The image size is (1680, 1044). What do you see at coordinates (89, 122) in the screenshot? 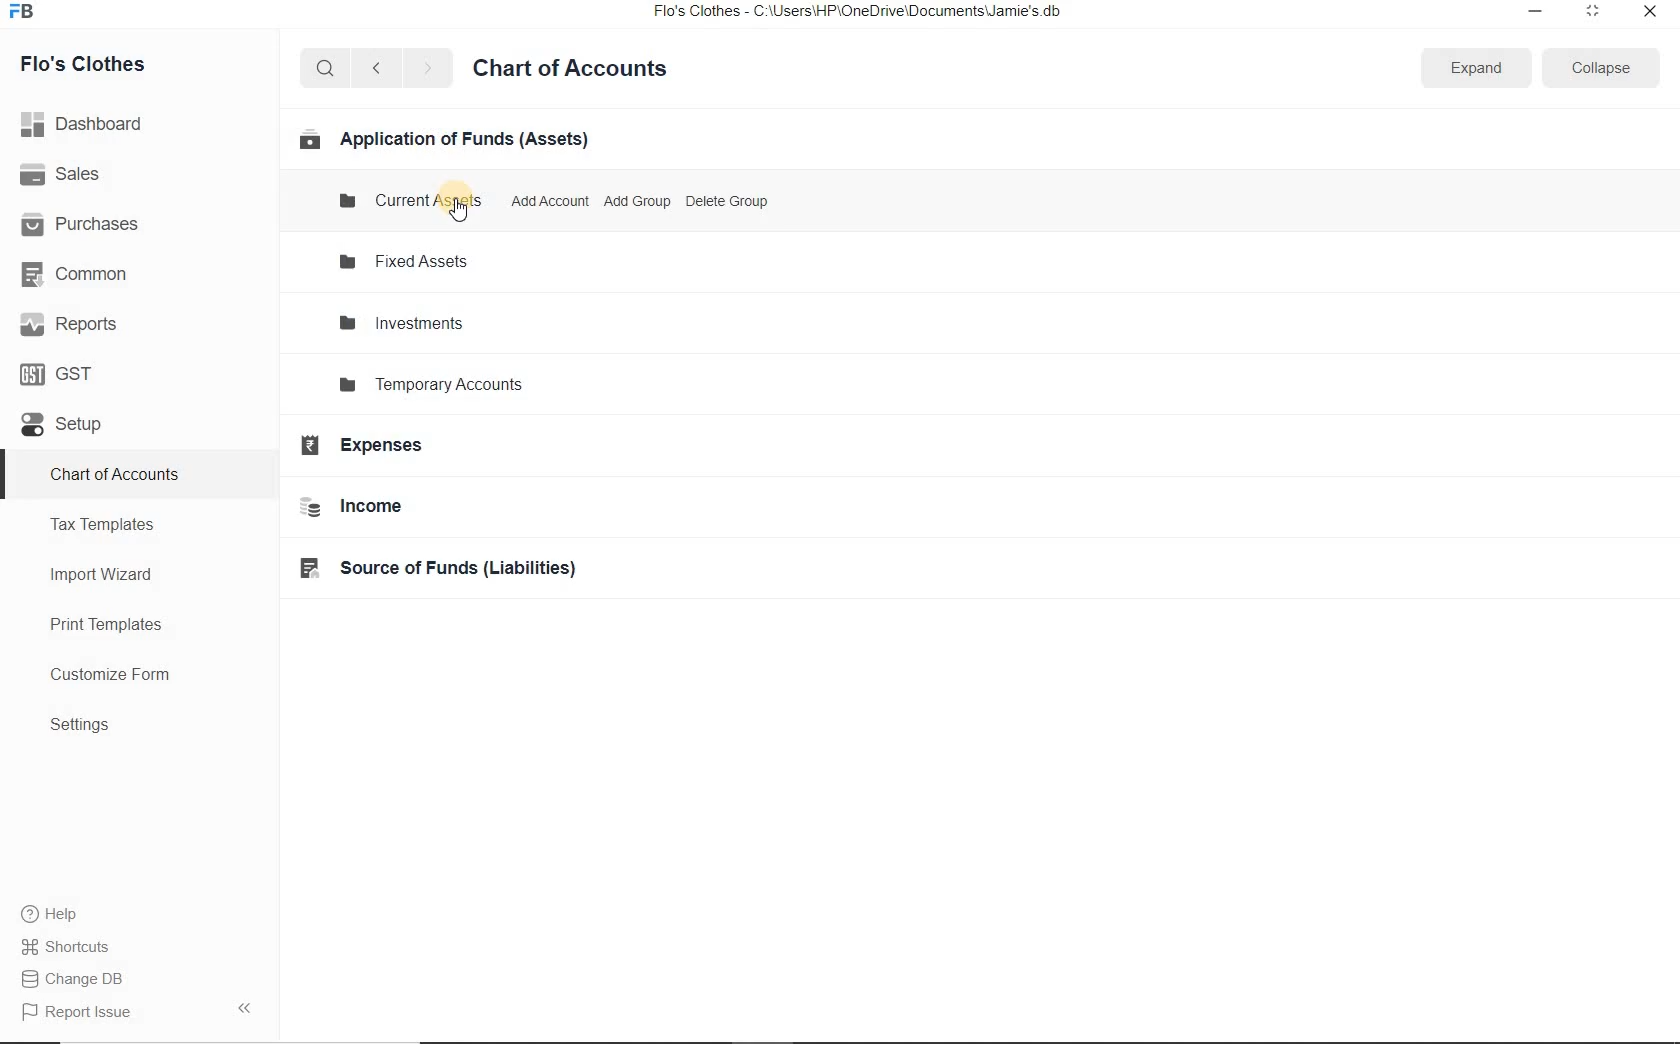
I see `Dashboard` at bounding box center [89, 122].